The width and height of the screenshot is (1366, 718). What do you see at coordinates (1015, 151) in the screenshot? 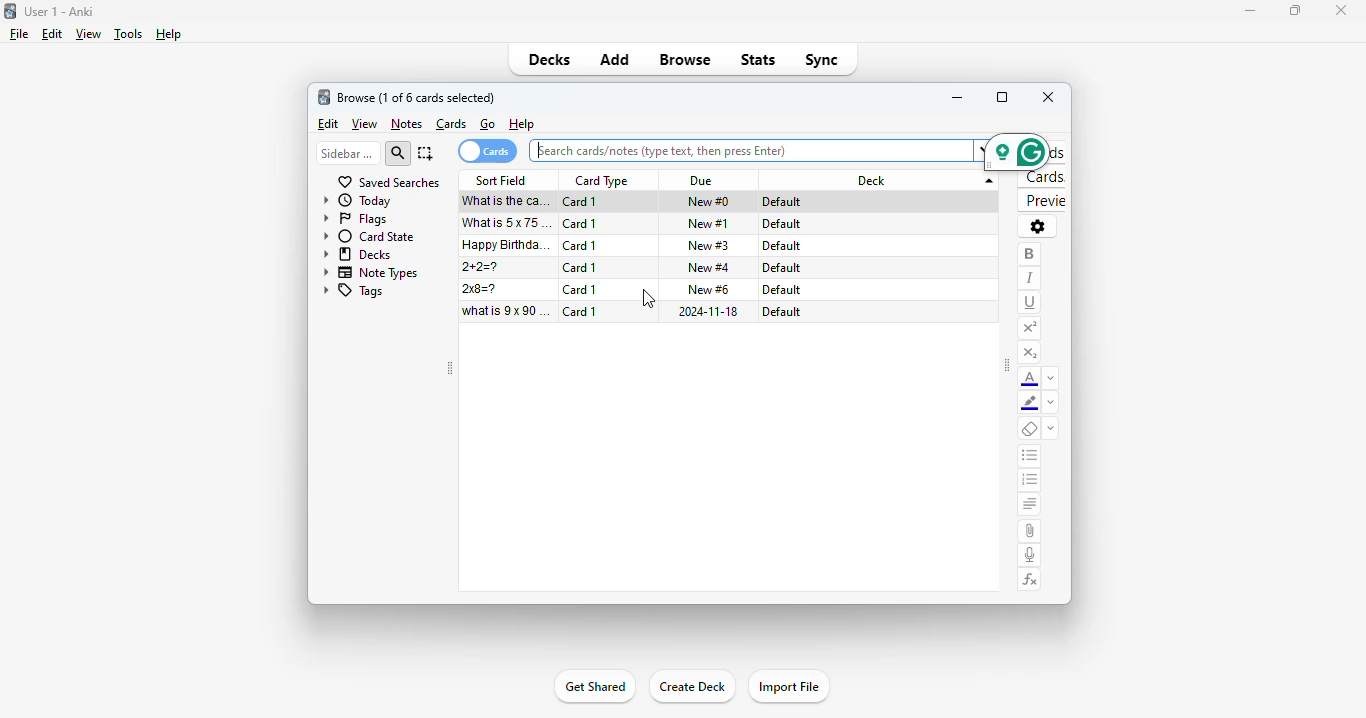
I see `grammarly extension` at bounding box center [1015, 151].